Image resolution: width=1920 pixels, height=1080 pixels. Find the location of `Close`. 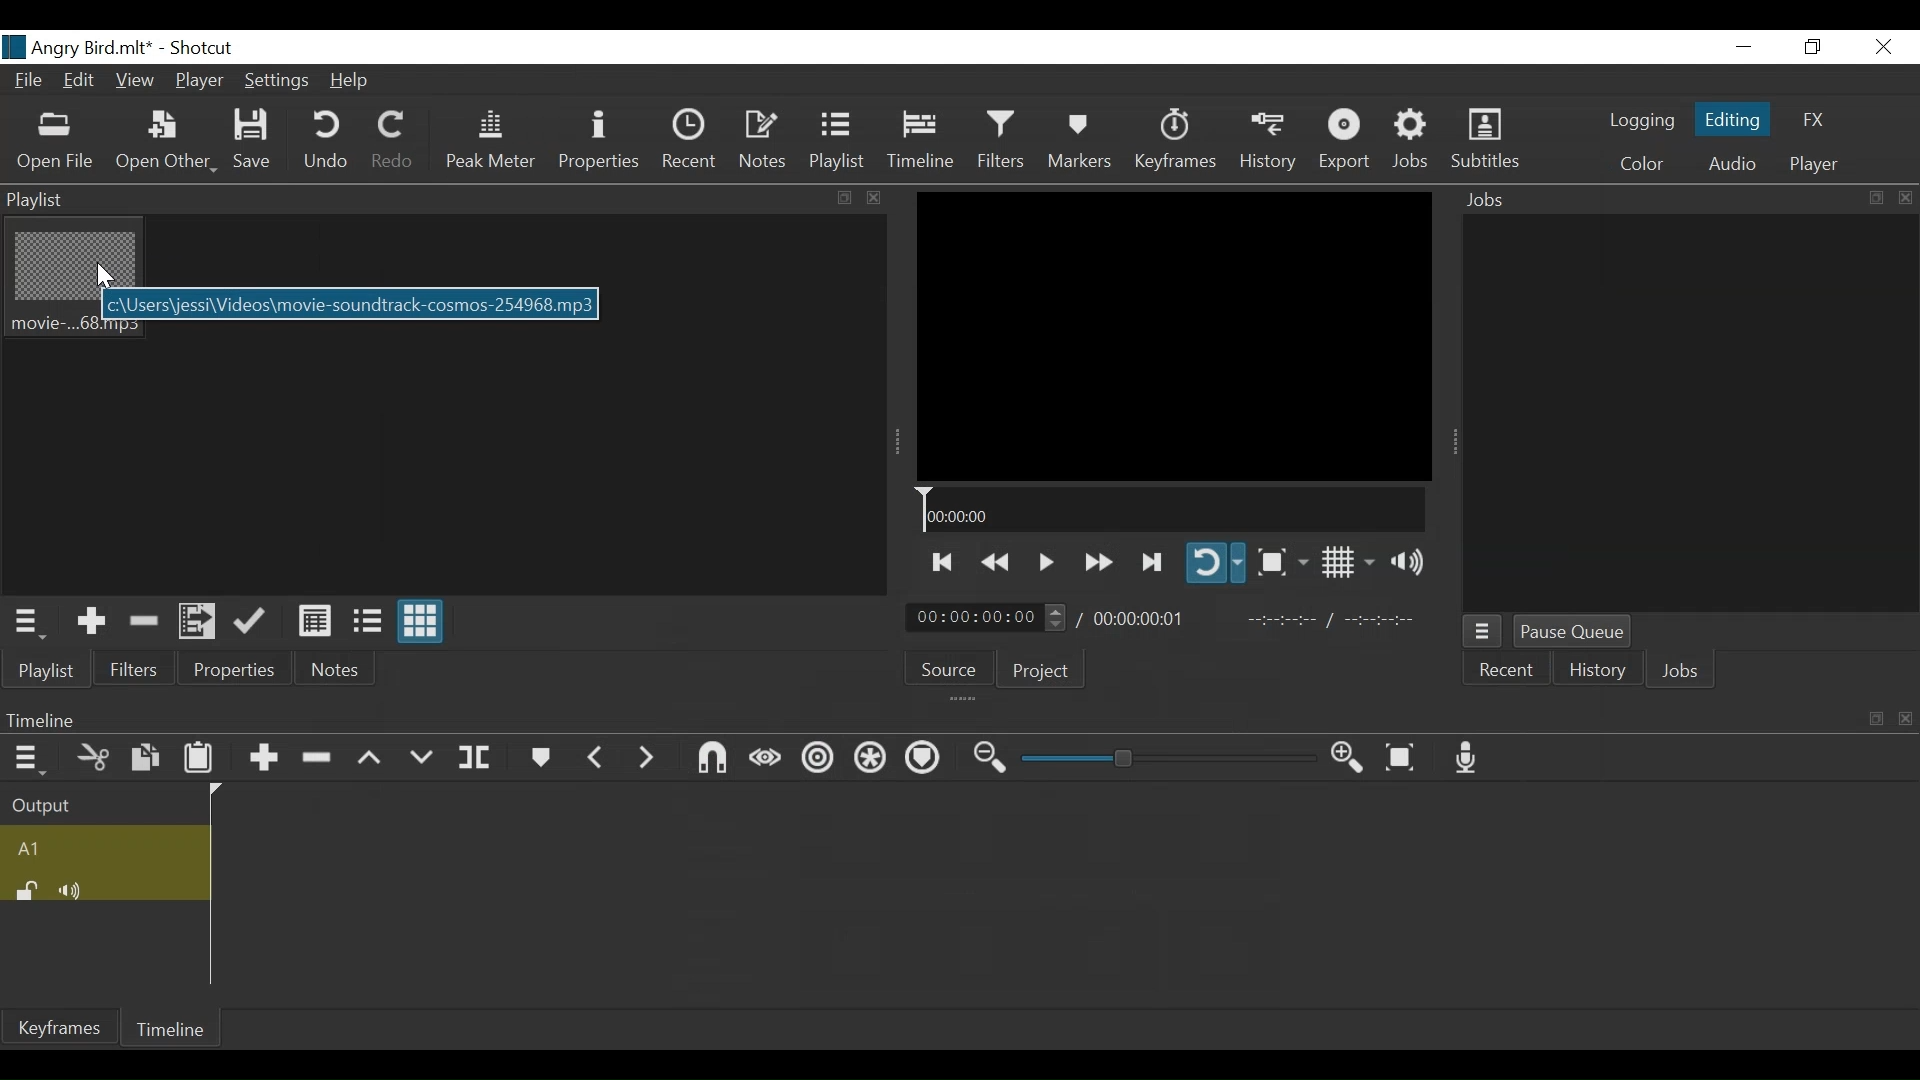

Close is located at coordinates (1885, 47).